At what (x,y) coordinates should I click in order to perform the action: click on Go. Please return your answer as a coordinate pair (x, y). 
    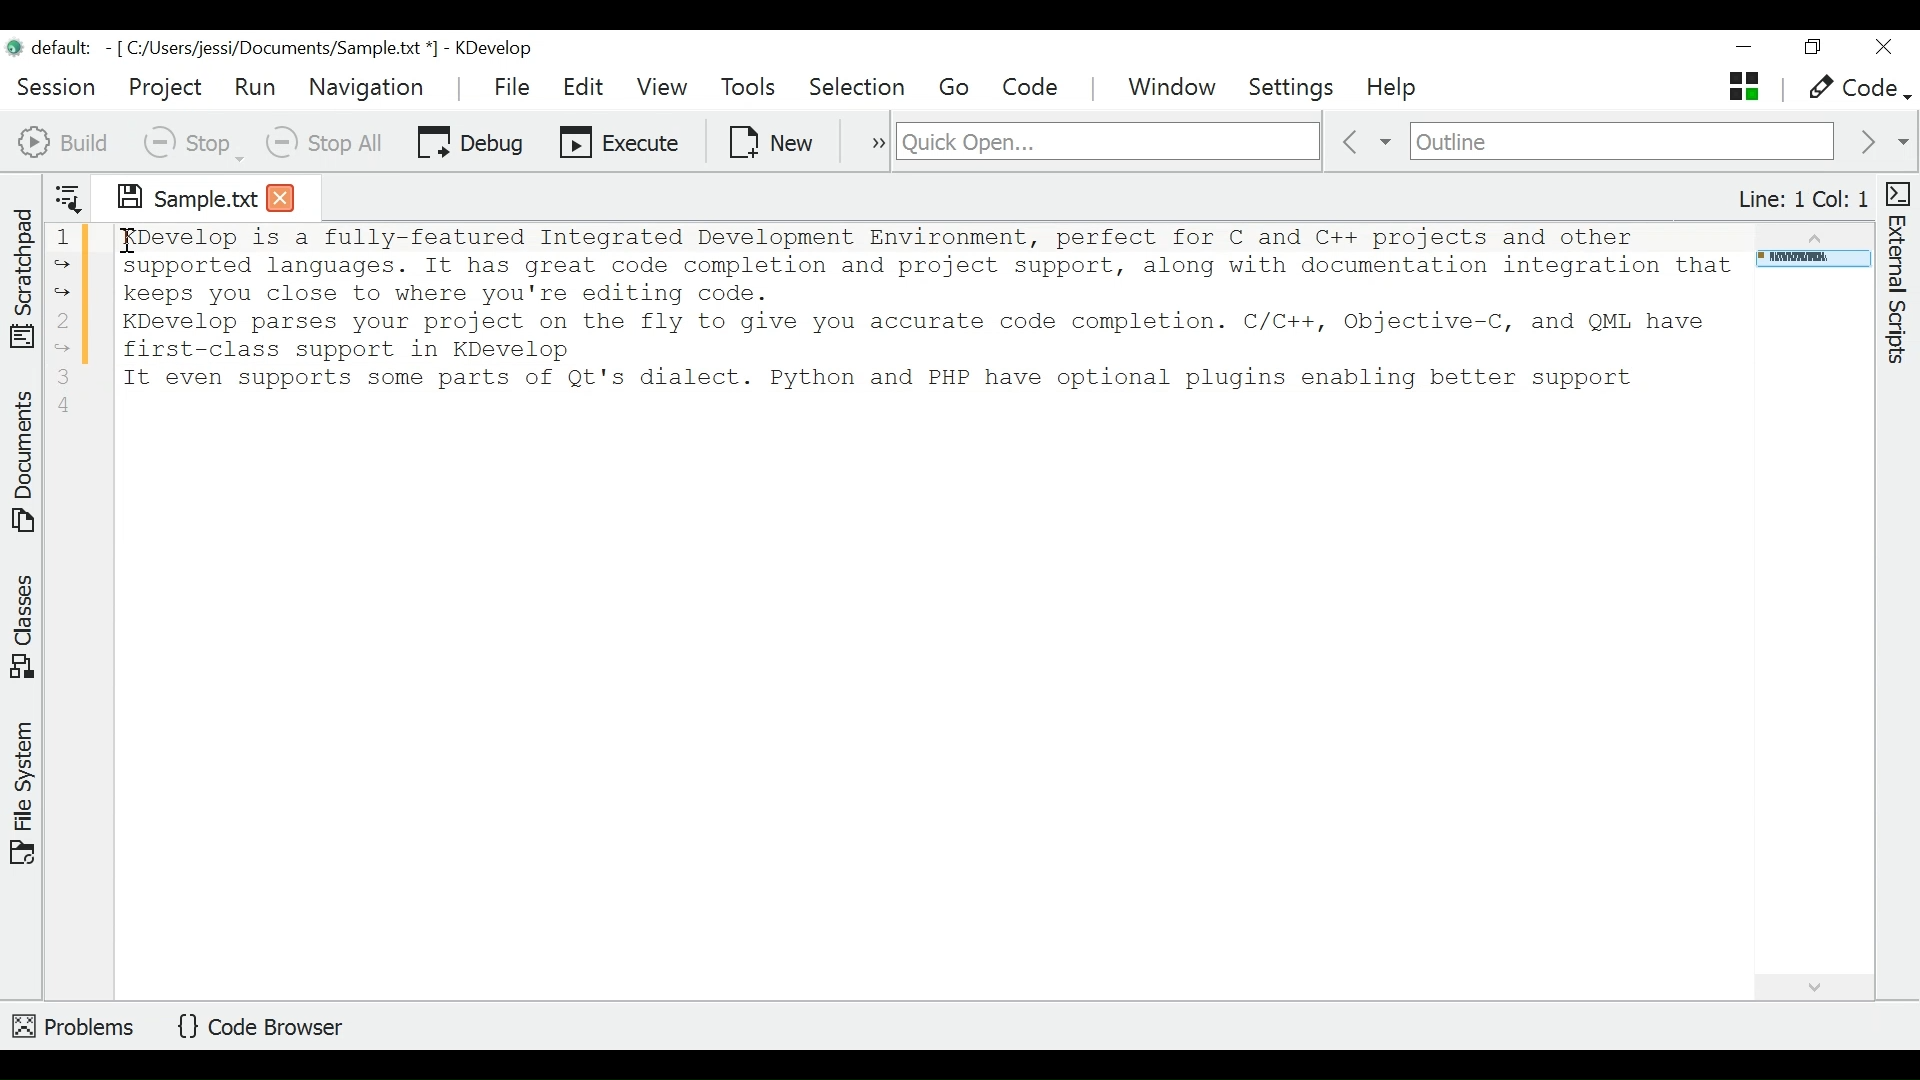
    Looking at the image, I should click on (958, 88).